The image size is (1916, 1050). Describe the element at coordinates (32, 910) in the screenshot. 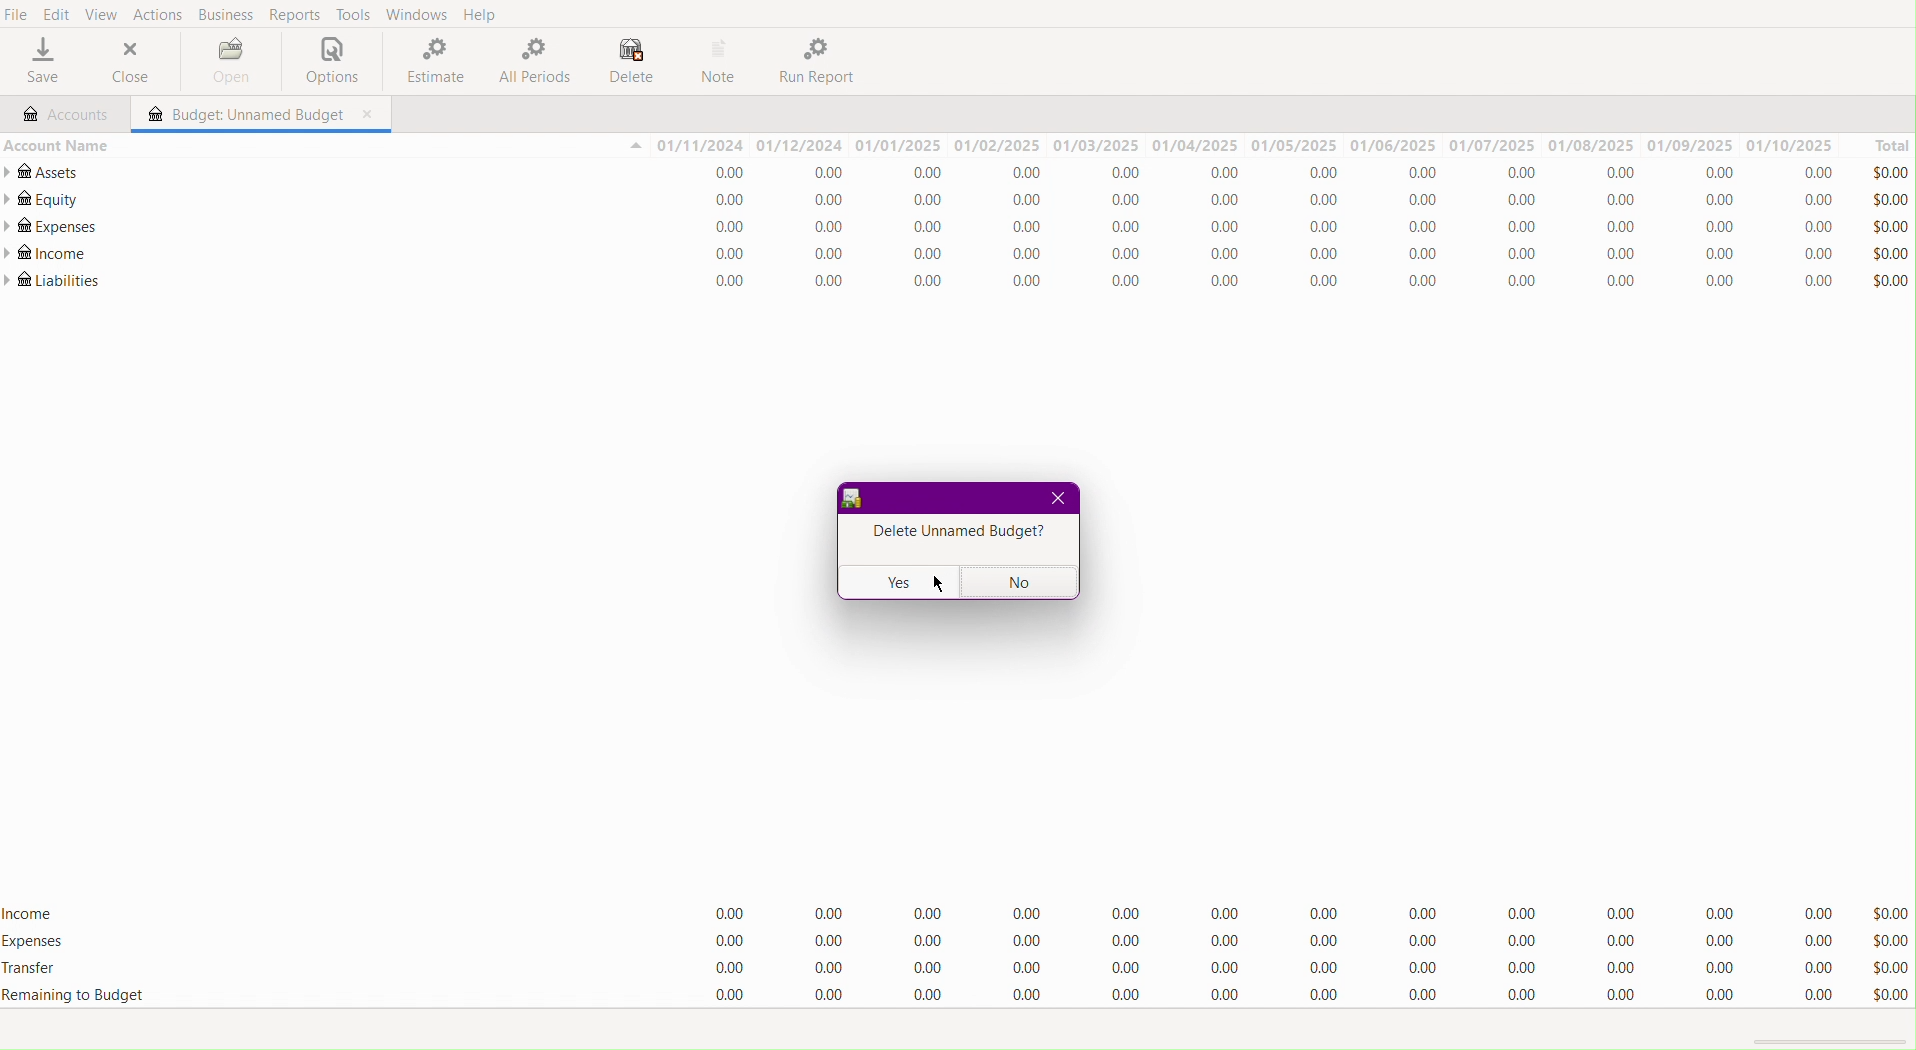

I see `Income` at that location.